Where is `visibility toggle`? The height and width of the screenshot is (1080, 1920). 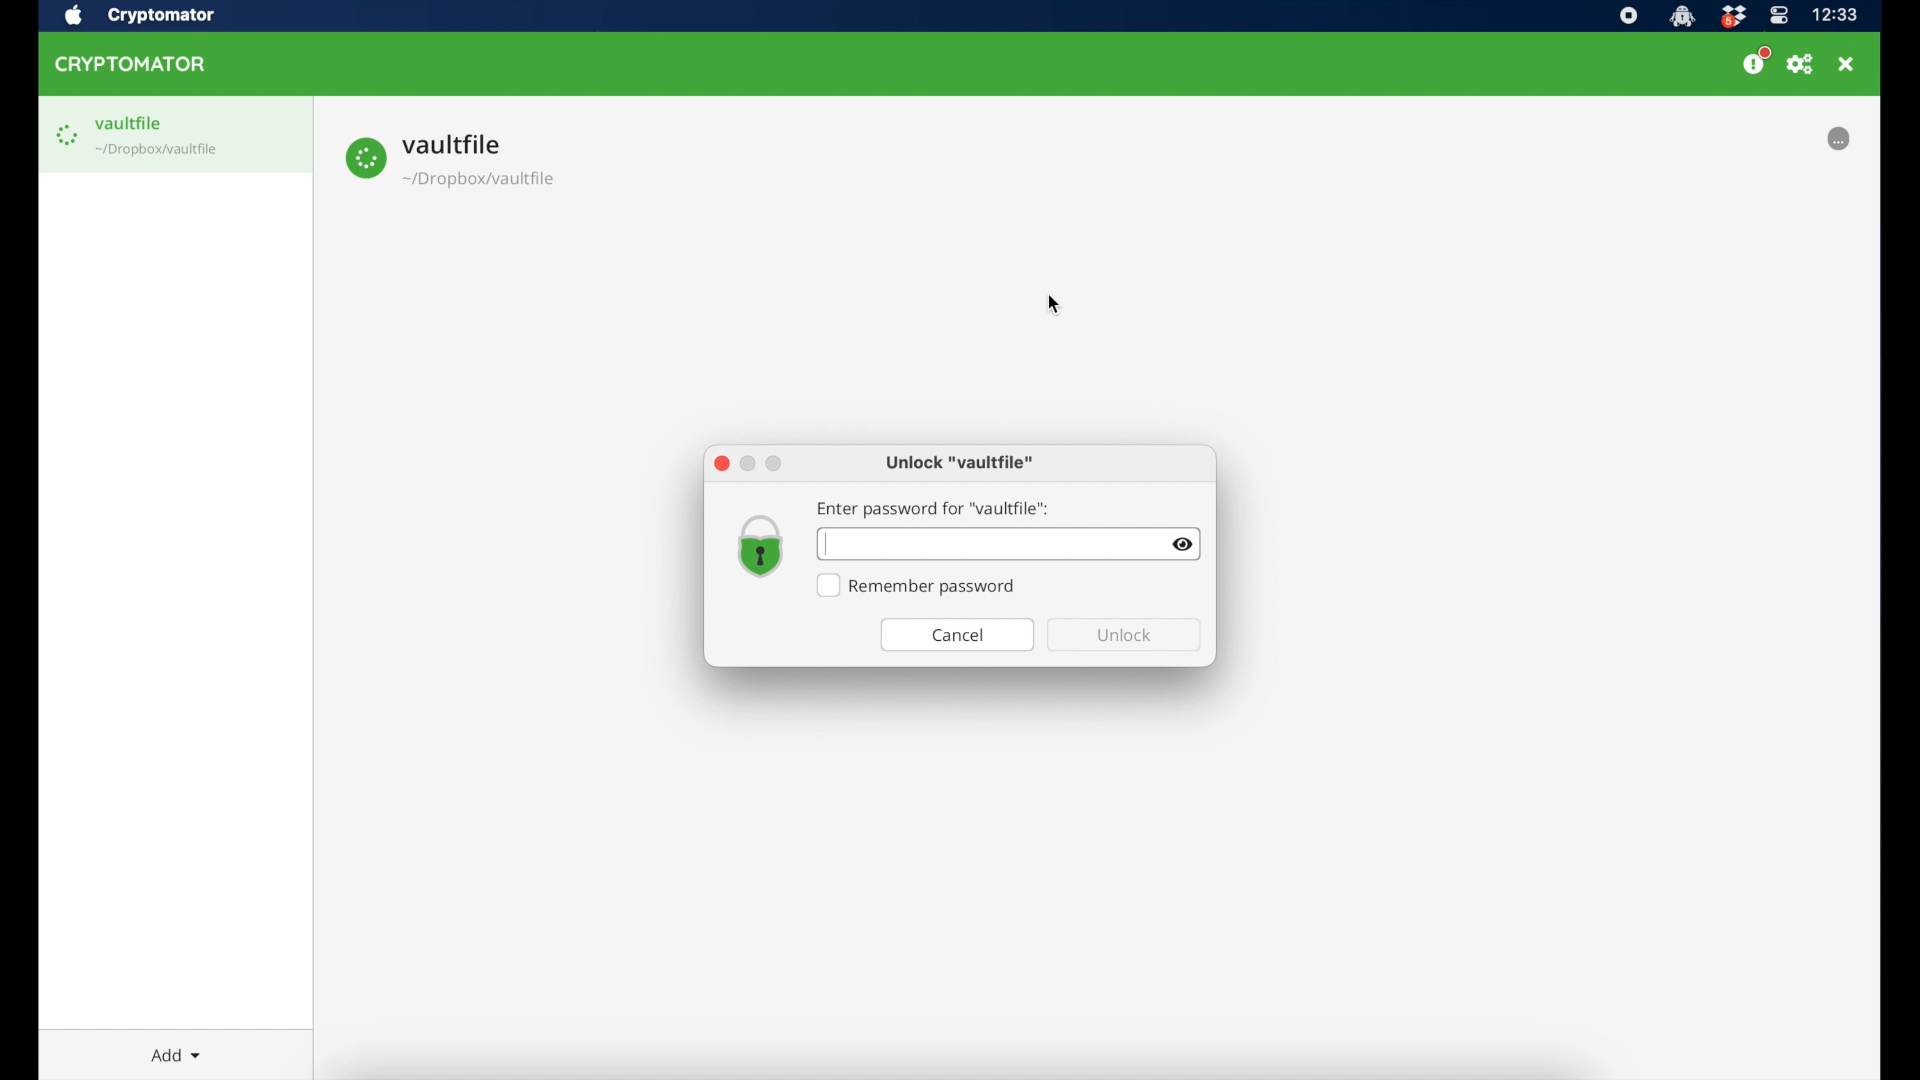 visibility toggle is located at coordinates (1183, 543).